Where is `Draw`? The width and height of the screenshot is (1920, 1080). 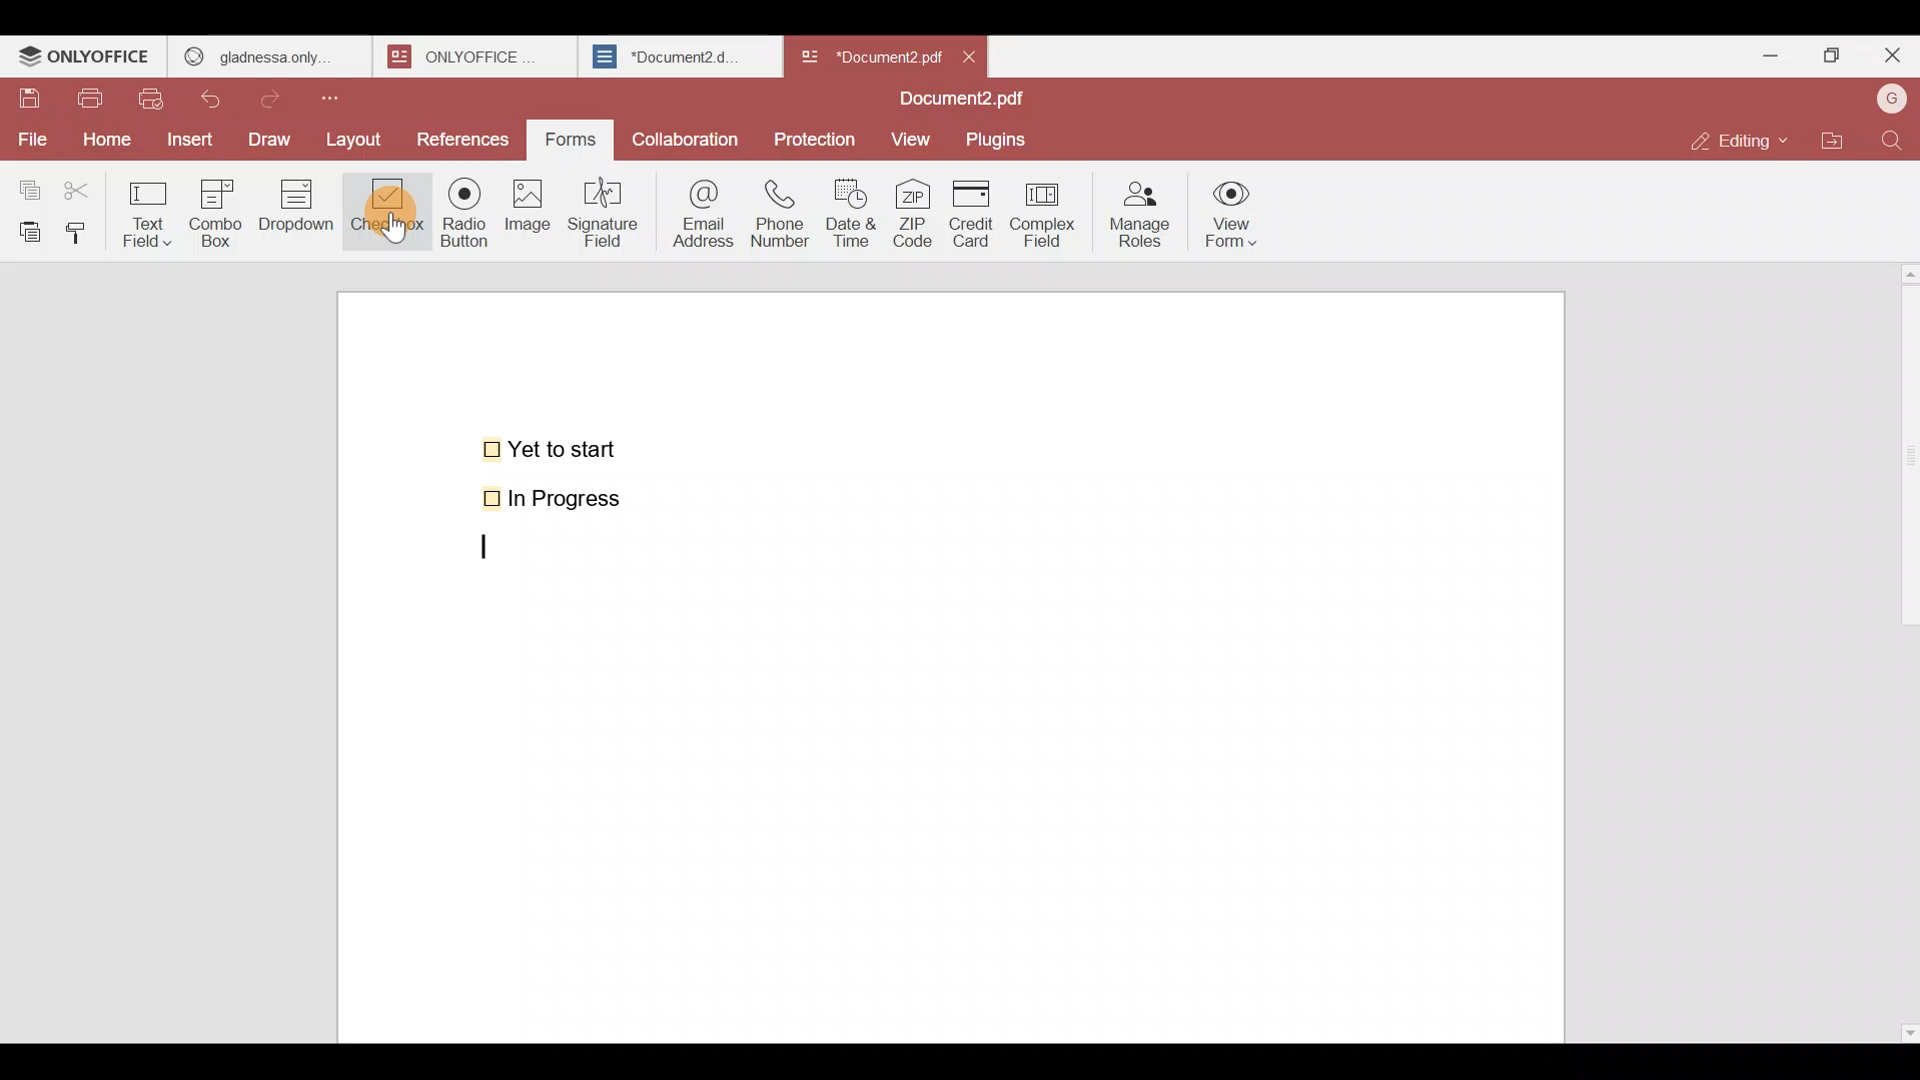
Draw is located at coordinates (275, 137).